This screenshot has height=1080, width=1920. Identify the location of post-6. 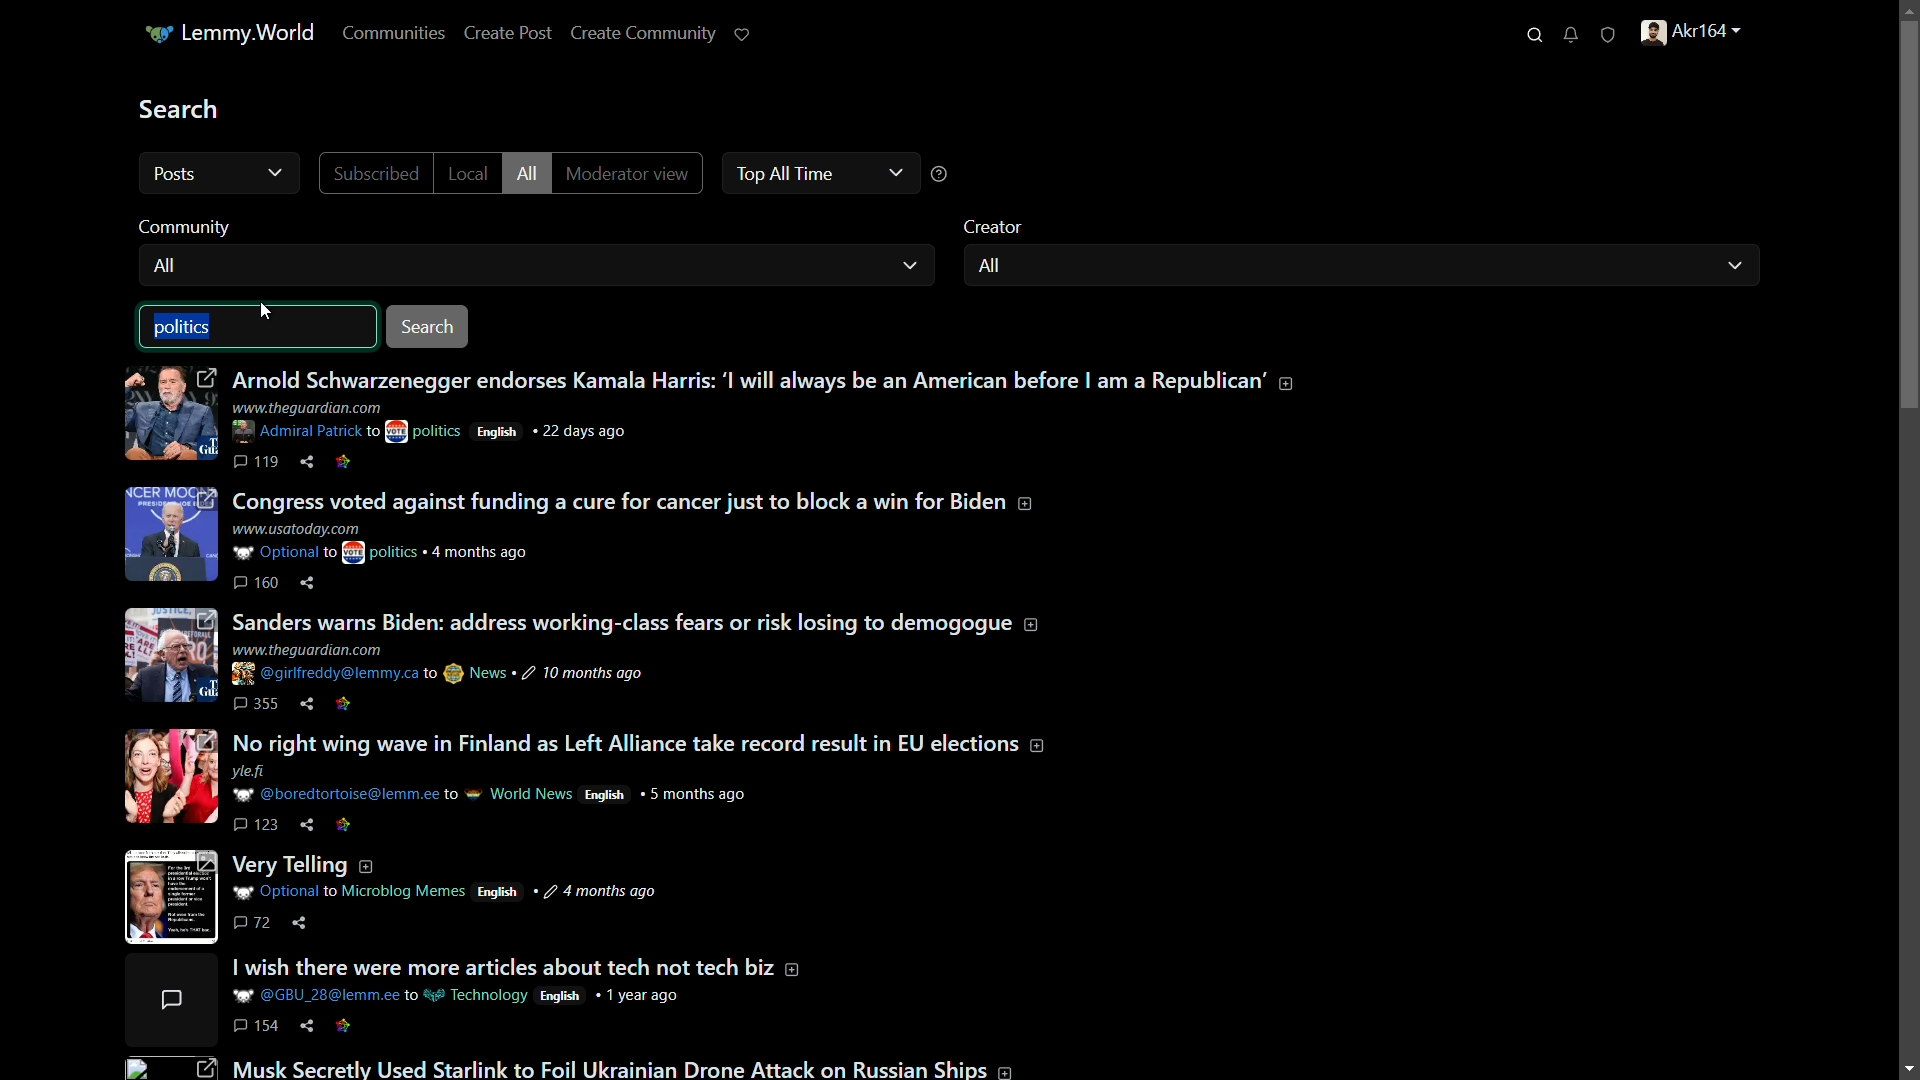
(460, 1002).